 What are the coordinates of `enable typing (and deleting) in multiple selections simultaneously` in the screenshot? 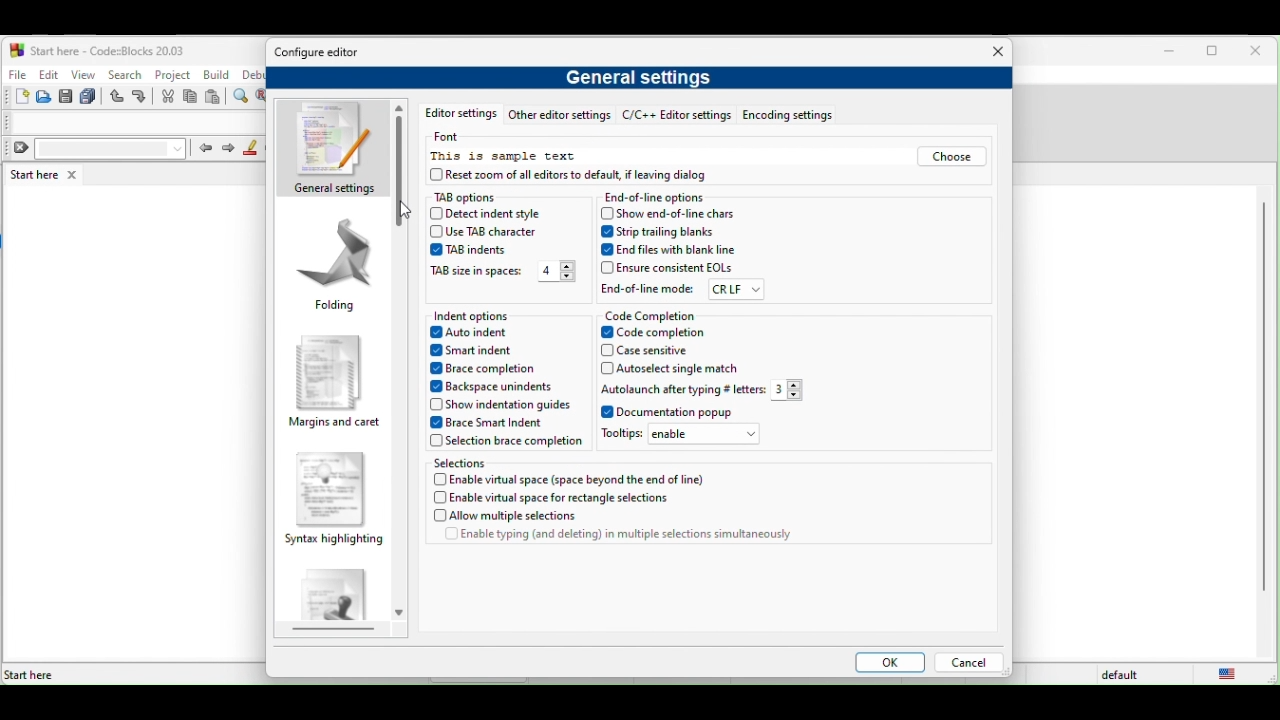 It's located at (618, 538).